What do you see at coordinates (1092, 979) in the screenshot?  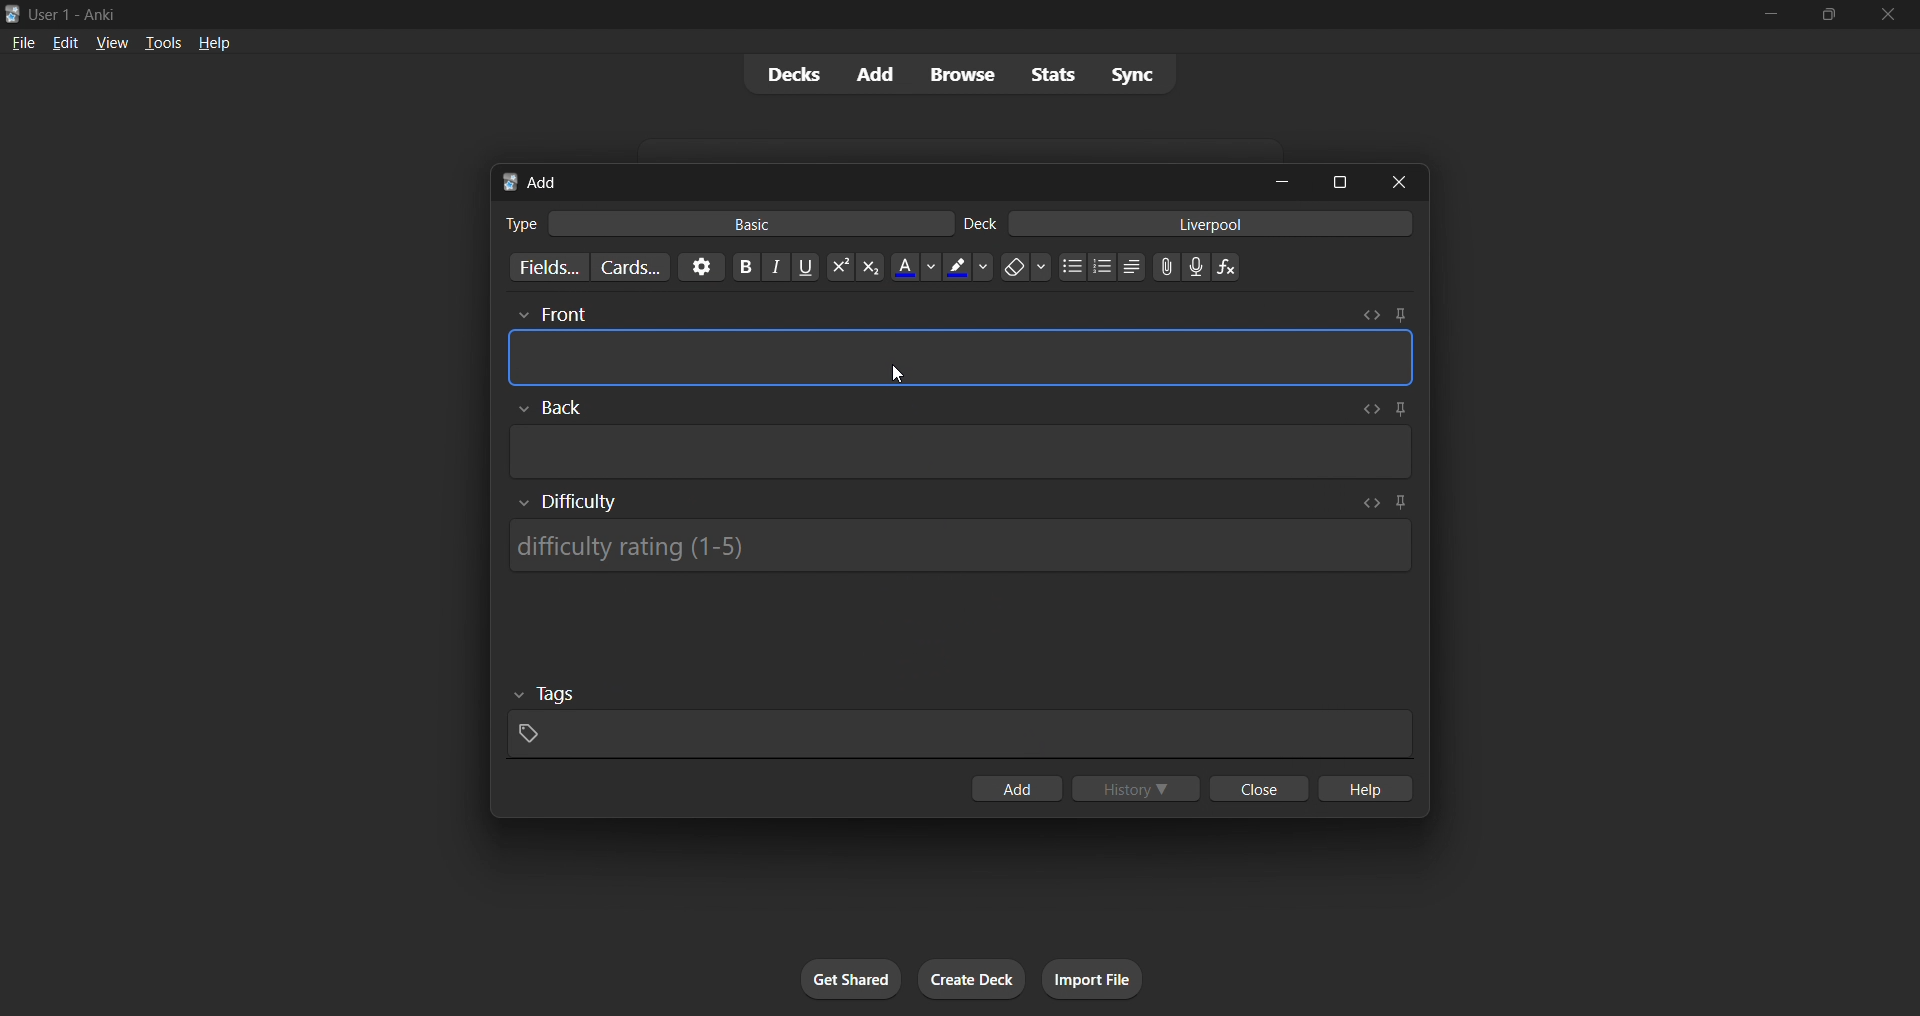 I see `import file` at bounding box center [1092, 979].